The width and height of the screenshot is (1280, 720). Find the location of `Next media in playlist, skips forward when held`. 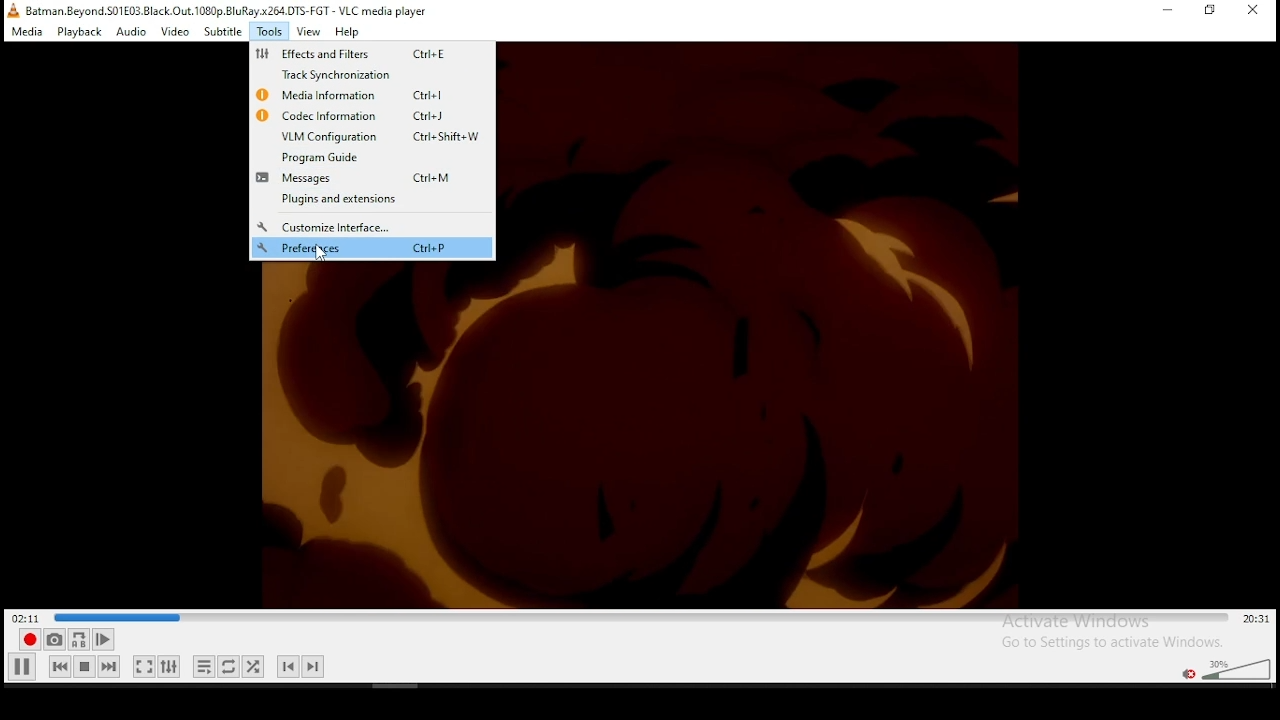

Next media in playlist, skips forward when held is located at coordinates (108, 667).